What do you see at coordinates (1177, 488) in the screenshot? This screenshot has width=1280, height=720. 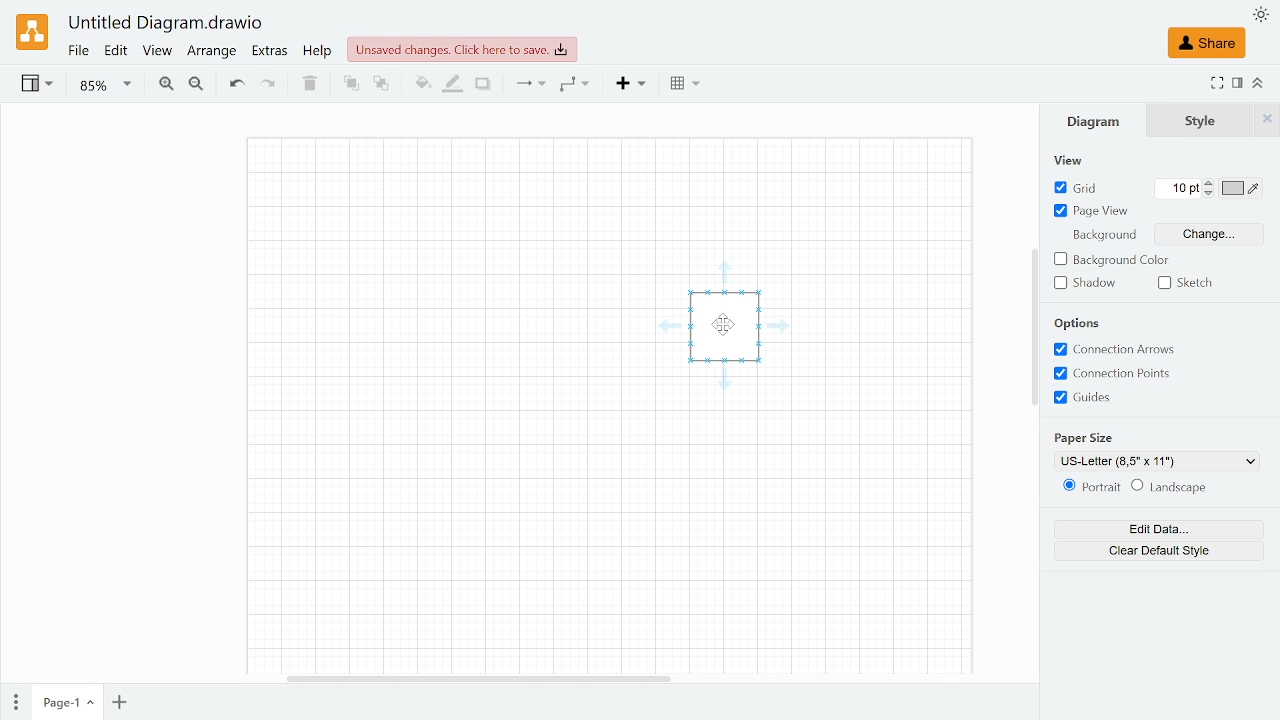 I see `Landscape` at bounding box center [1177, 488].